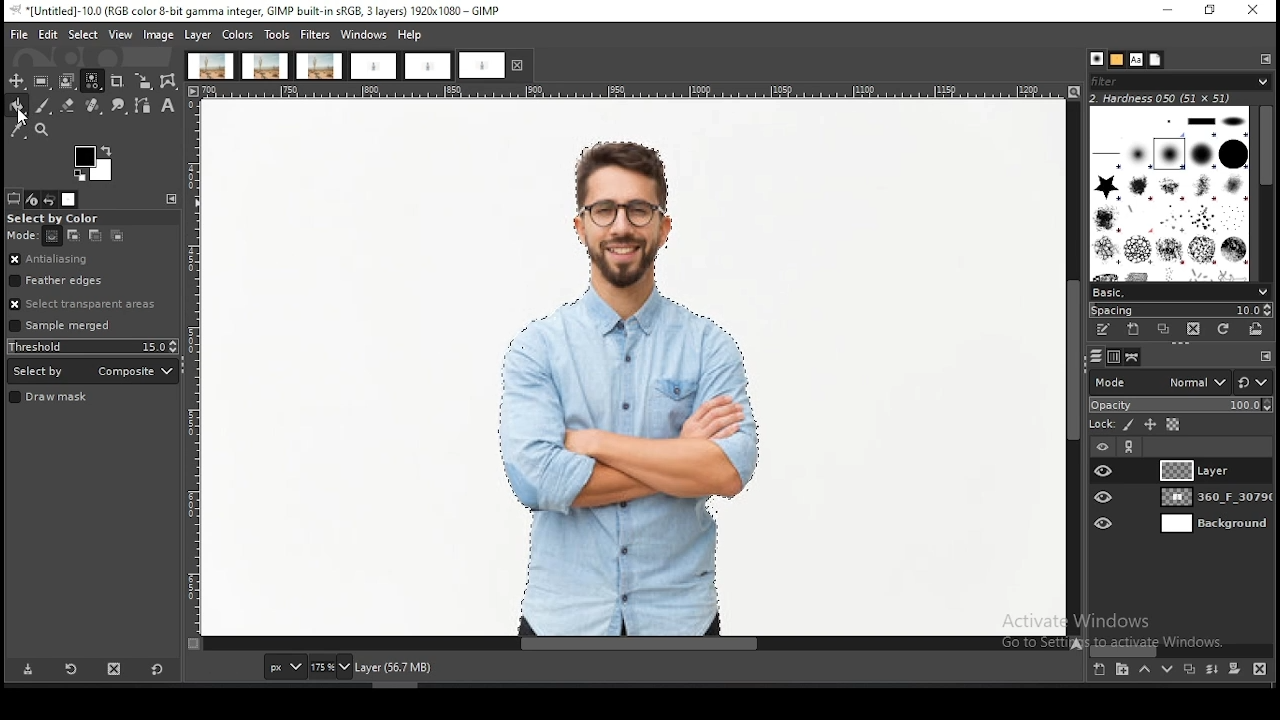 The image size is (1280, 720). I want to click on filter brushes, so click(1180, 82).